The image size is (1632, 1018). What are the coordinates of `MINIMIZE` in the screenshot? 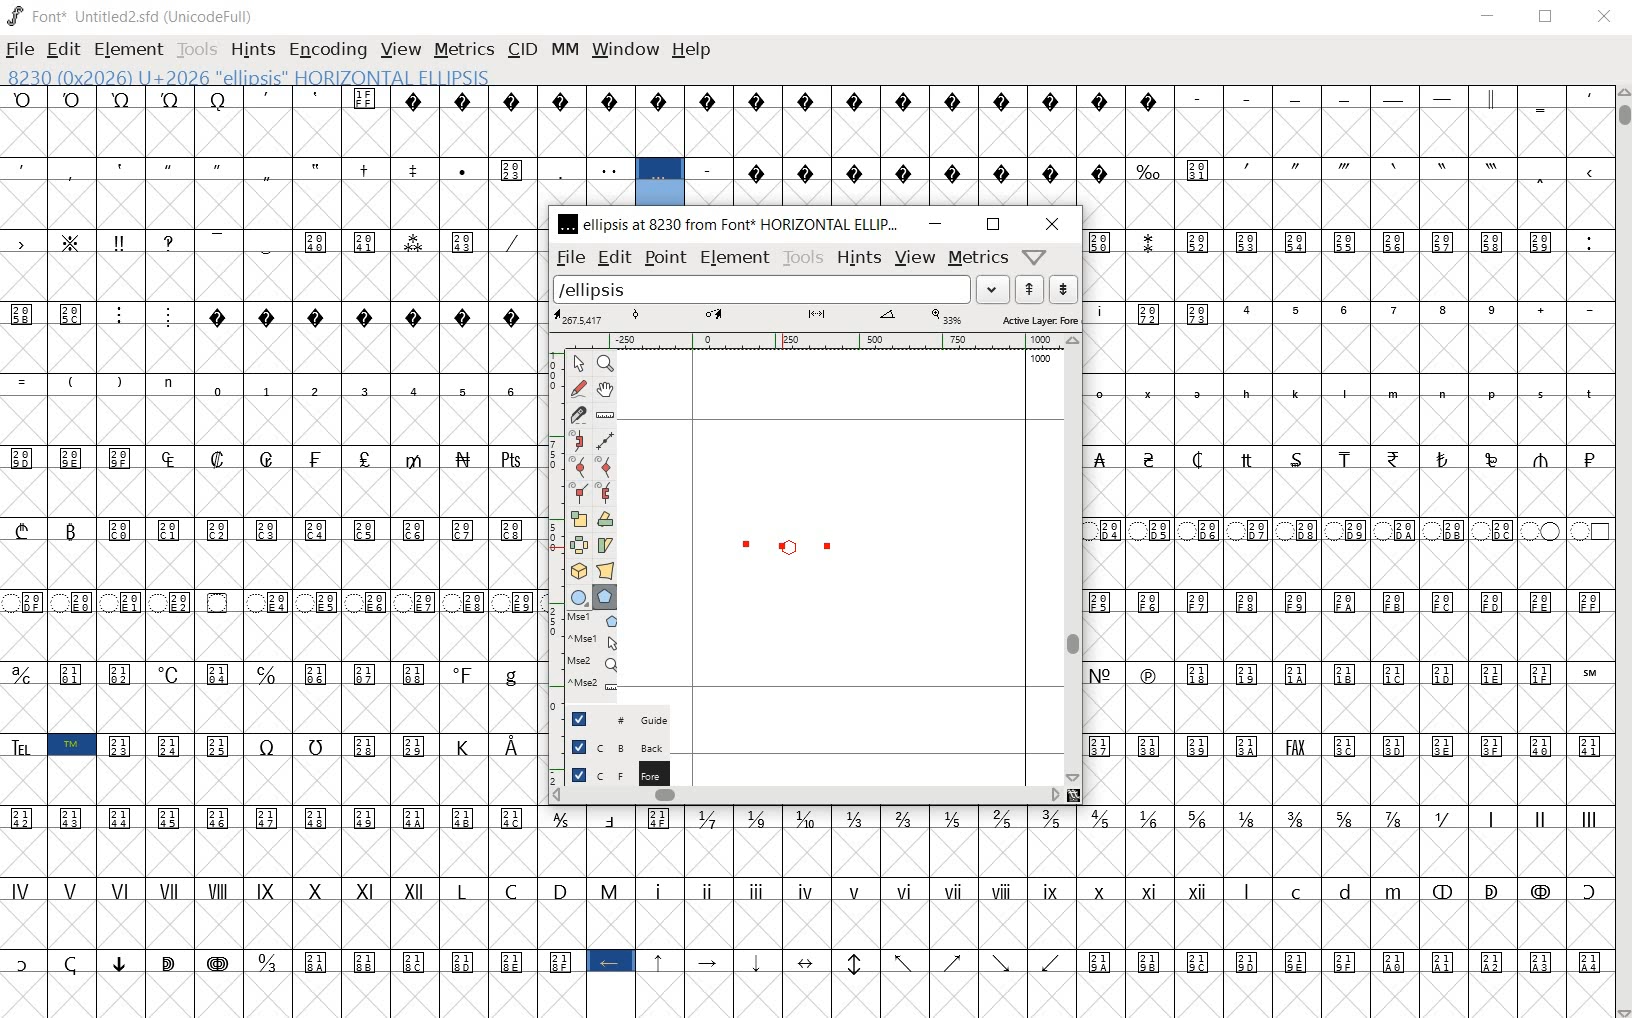 It's located at (1486, 17).